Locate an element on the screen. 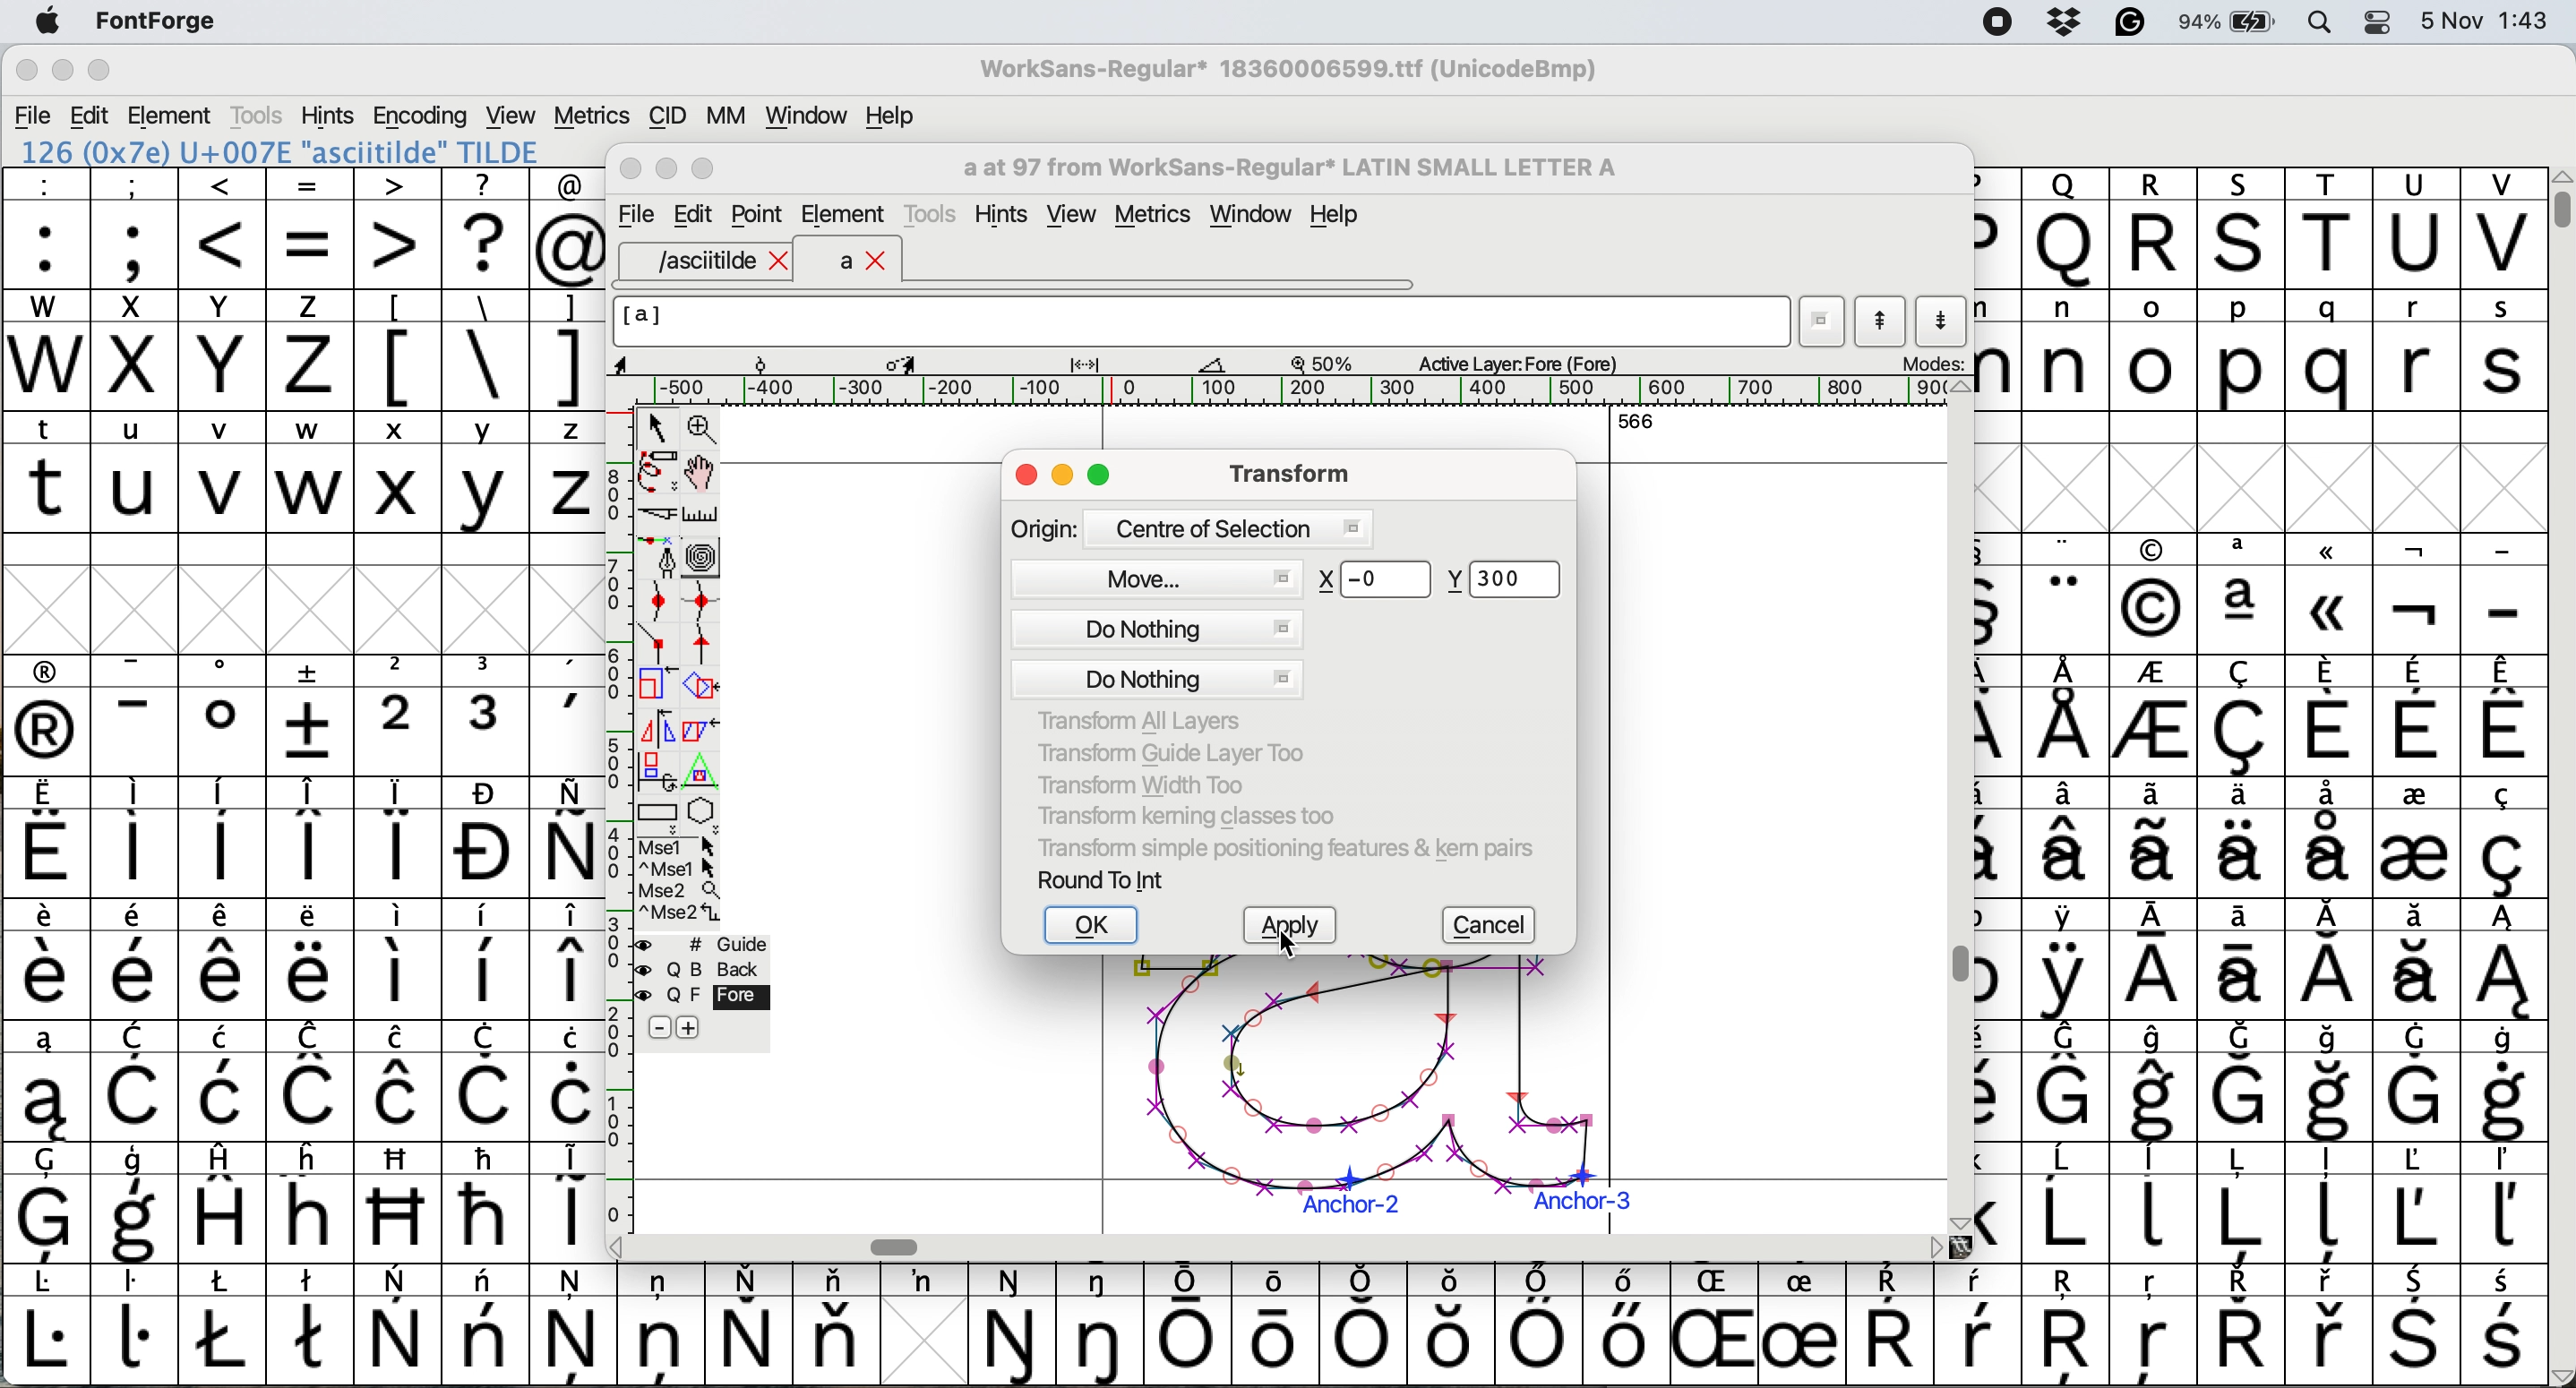 The width and height of the screenshot is (2576, 1388). symbol is located at coordinates (228, 1201).